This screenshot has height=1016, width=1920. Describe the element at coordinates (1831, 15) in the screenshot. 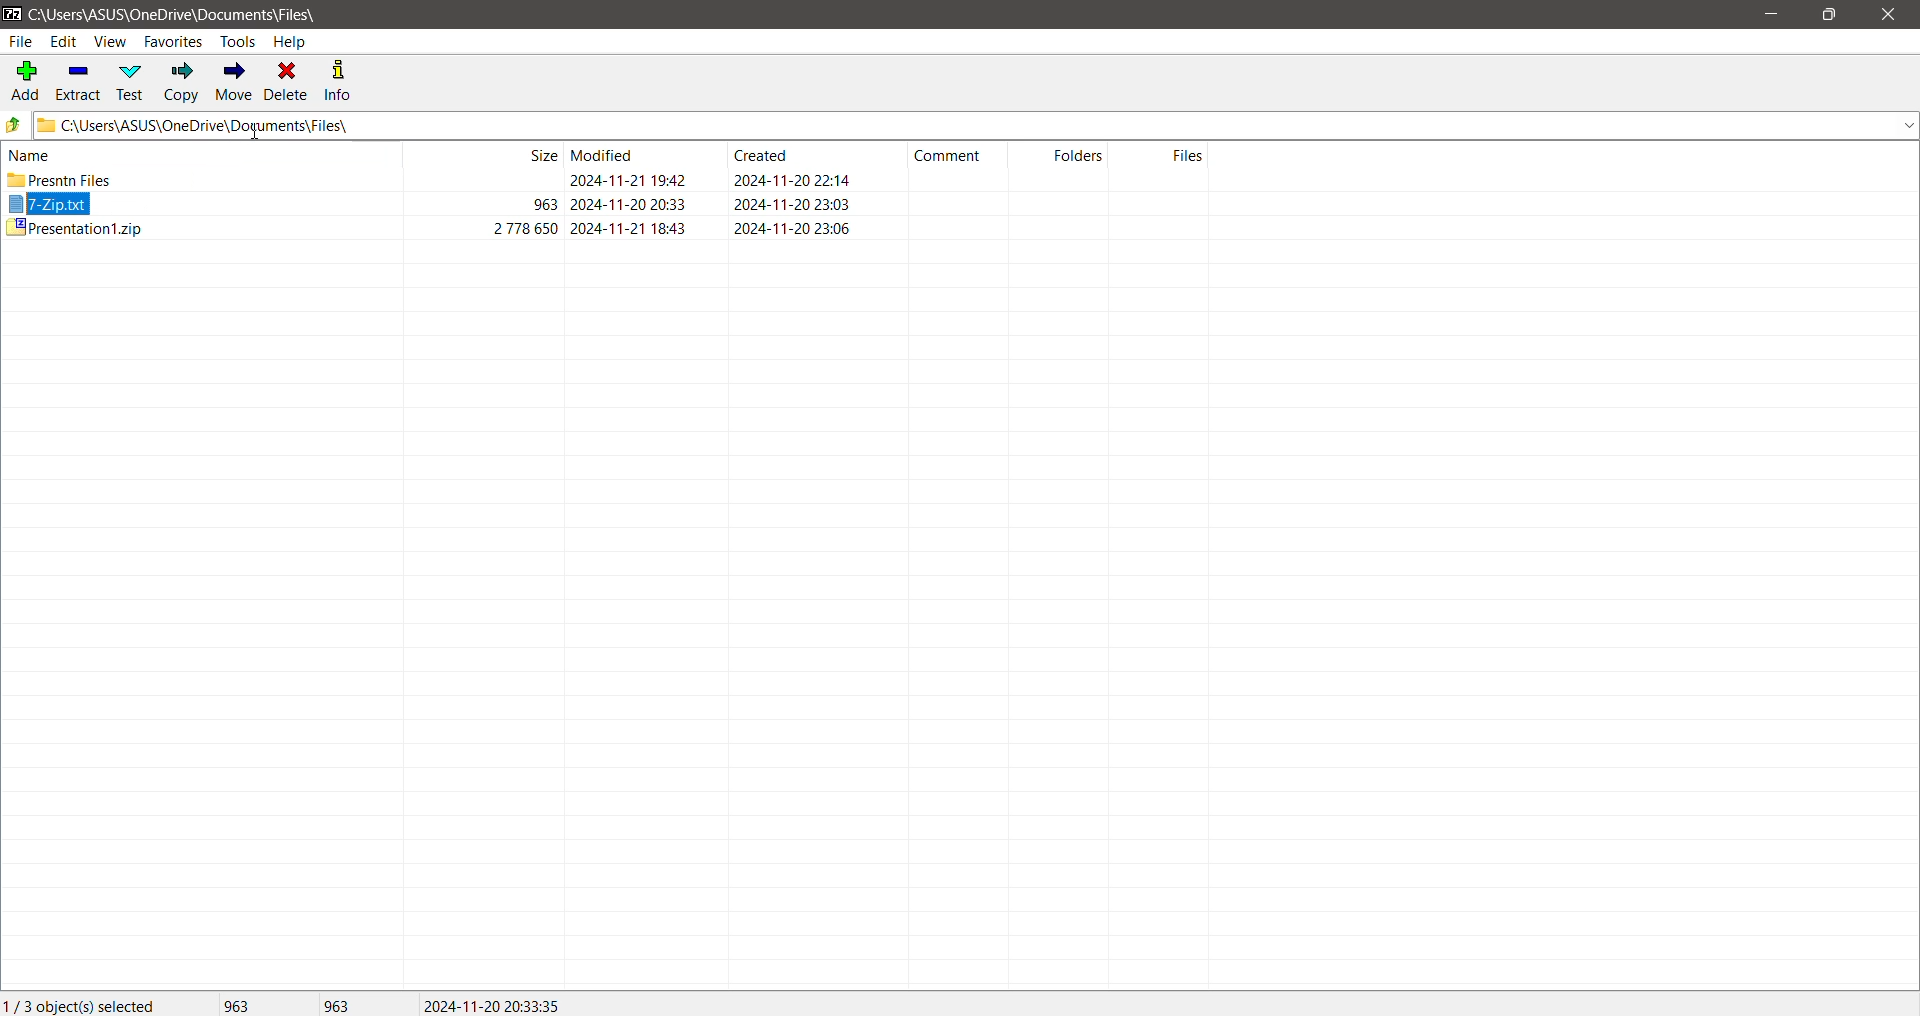

I see `Restore Down` at that location.